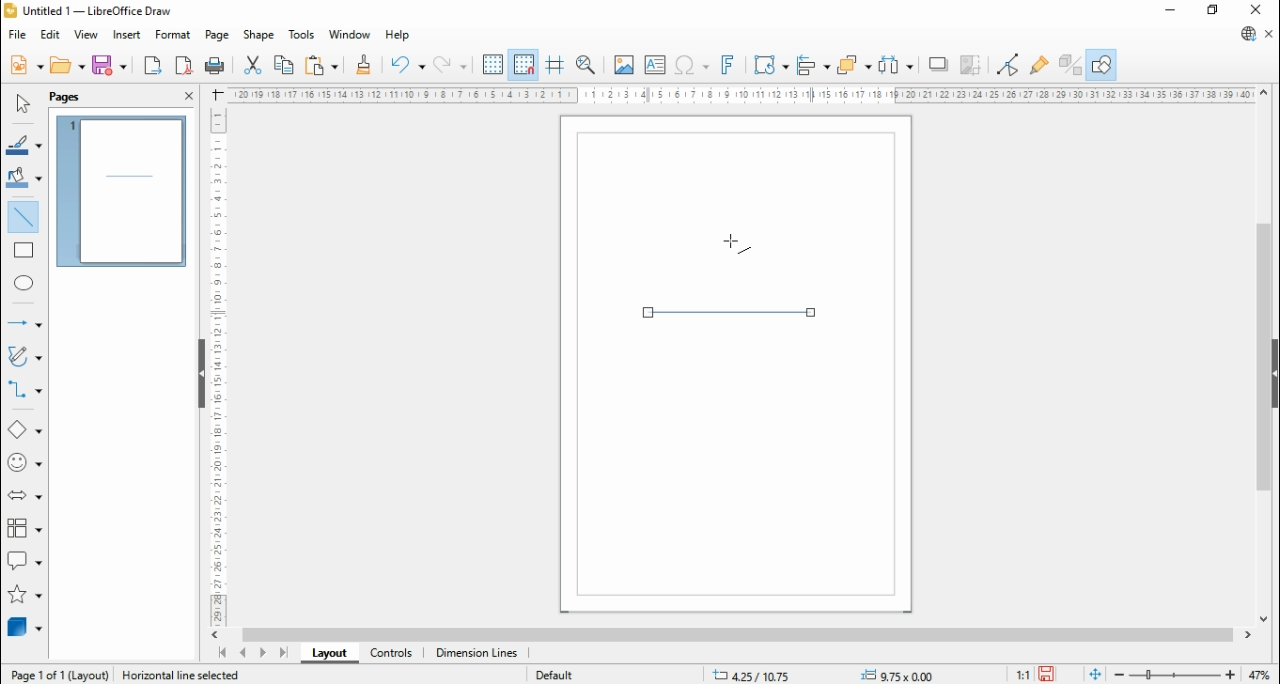 This screenshot has height=684, width=1280. I want to click on close document, so click(1270, 34).